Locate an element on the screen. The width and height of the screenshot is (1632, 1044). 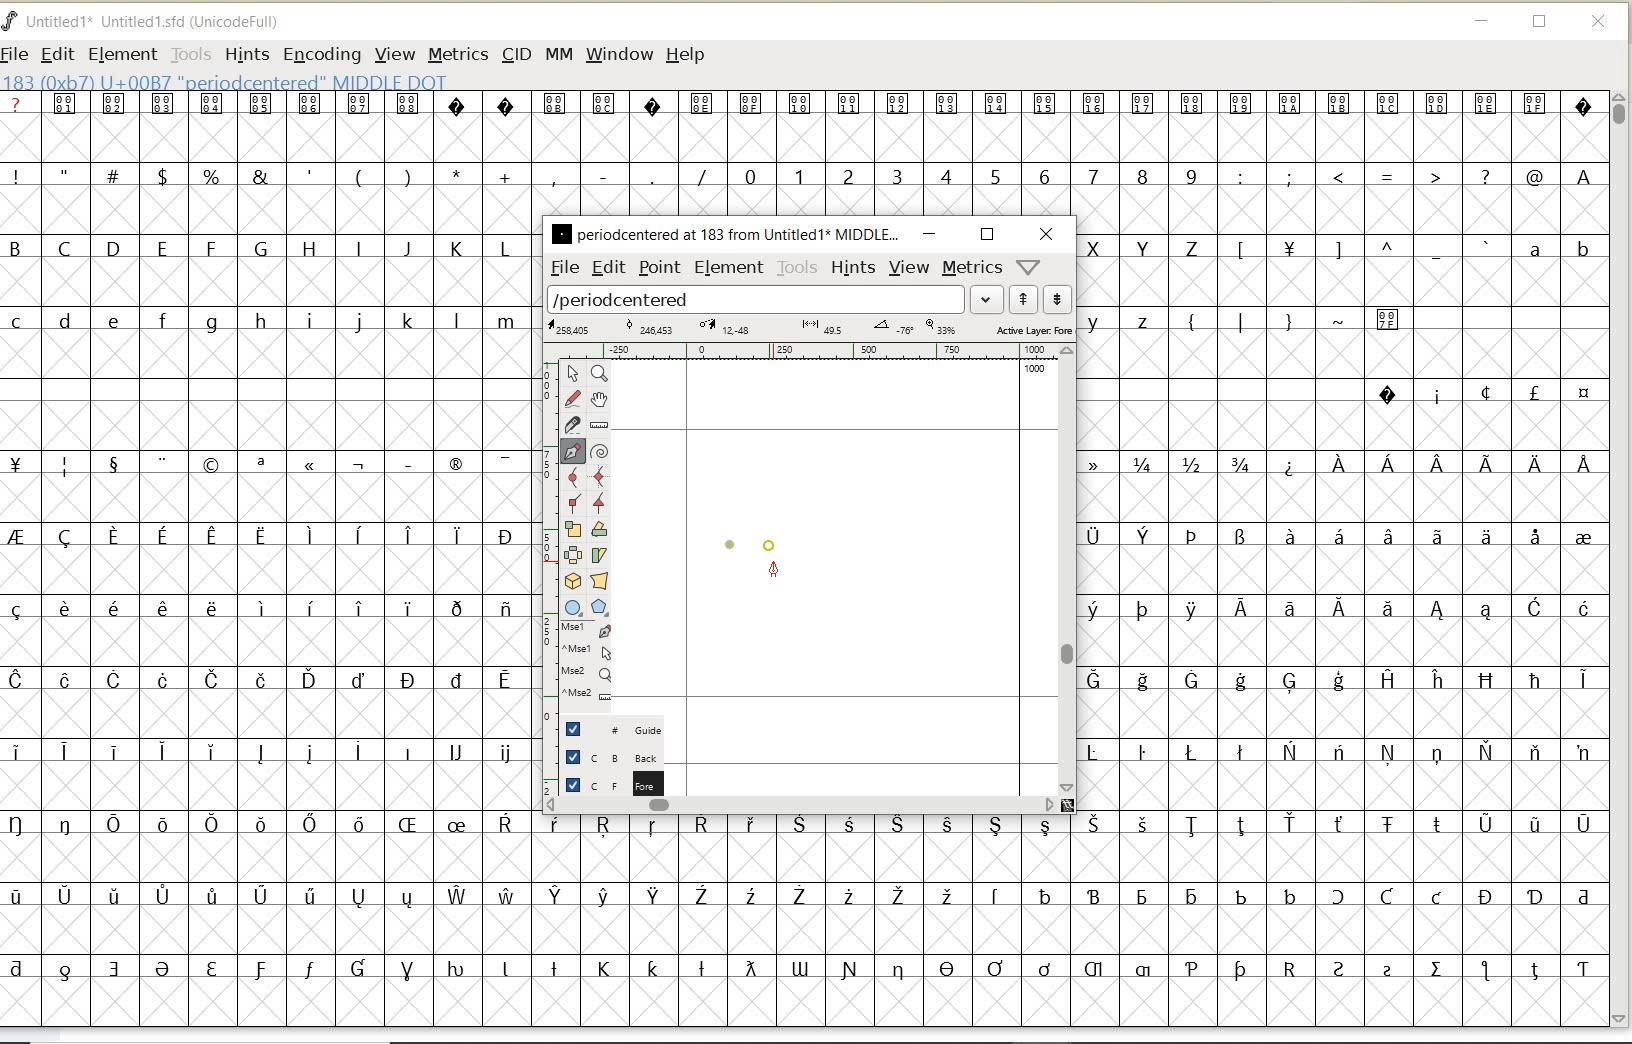
feltpen tool/cursor location is located at coordinates (773, 571).